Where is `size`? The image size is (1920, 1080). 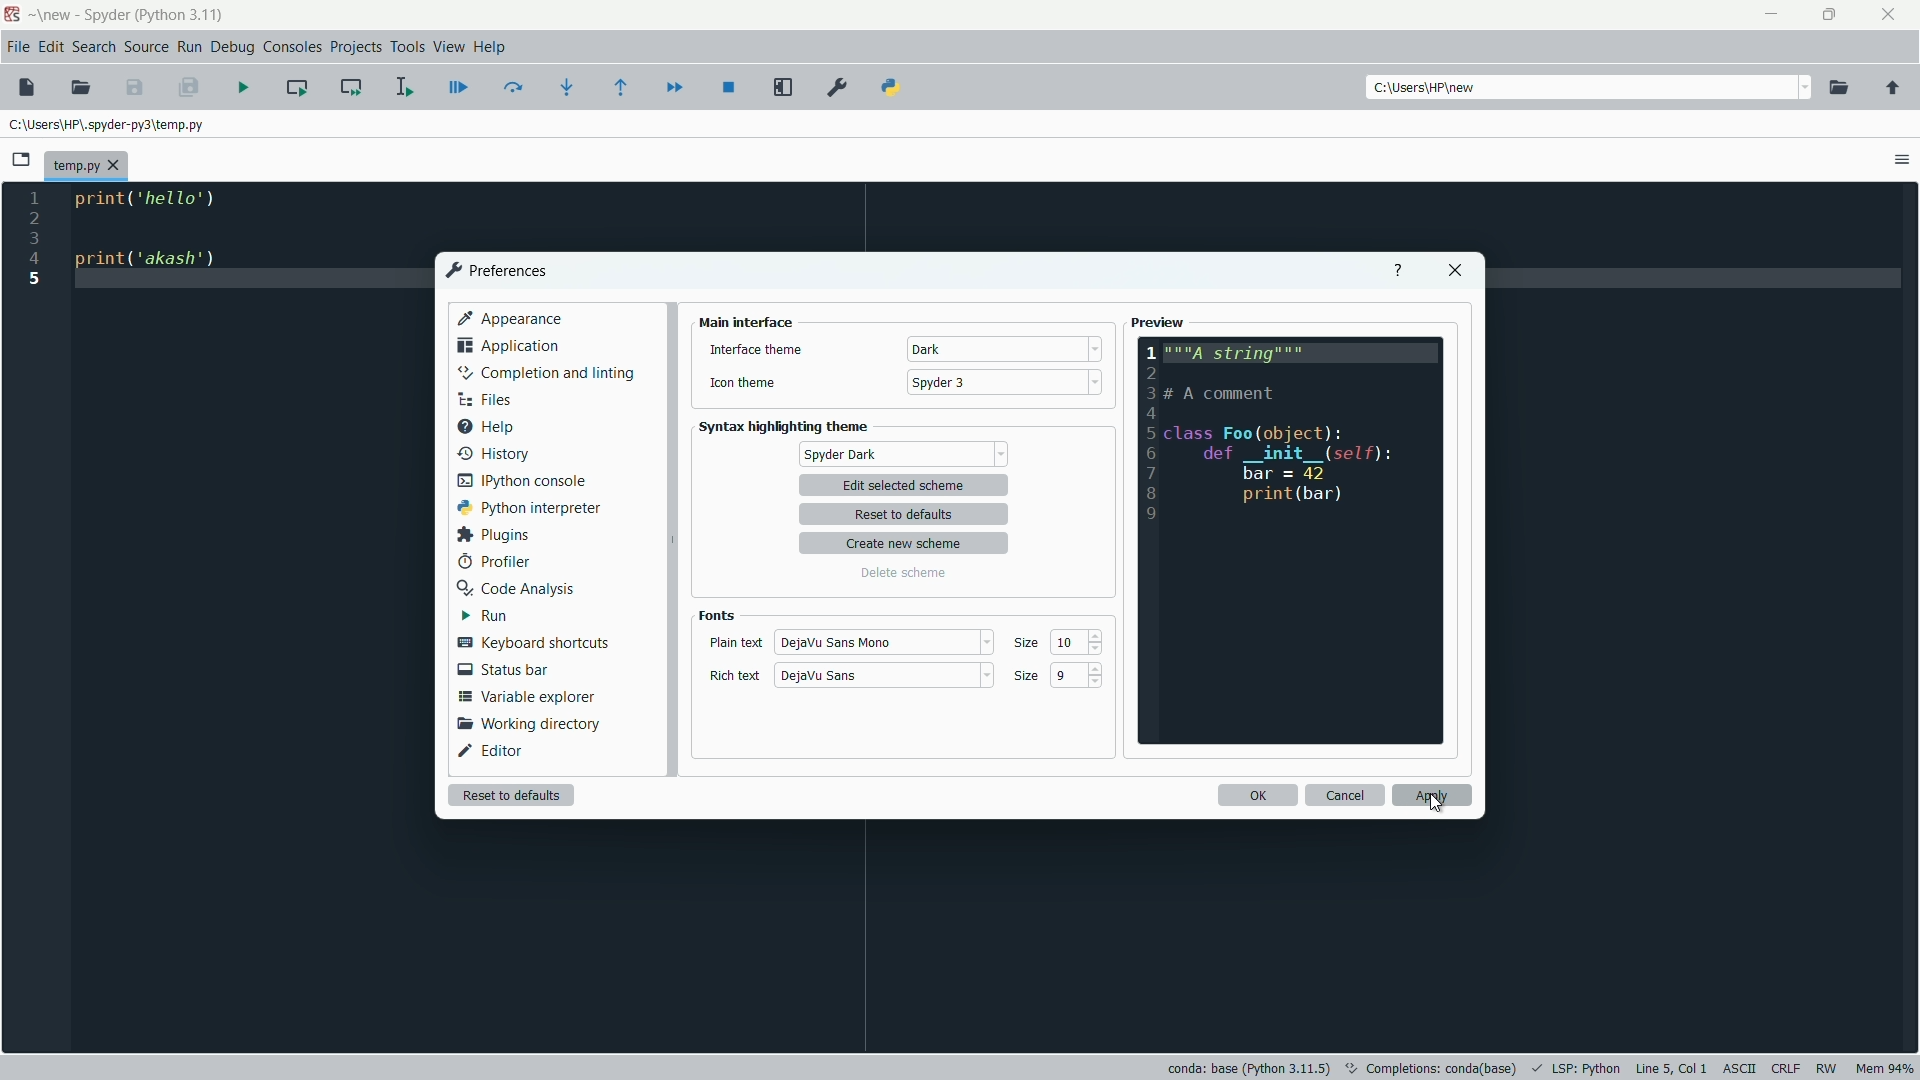 size is located at coordinates (1024, 677).